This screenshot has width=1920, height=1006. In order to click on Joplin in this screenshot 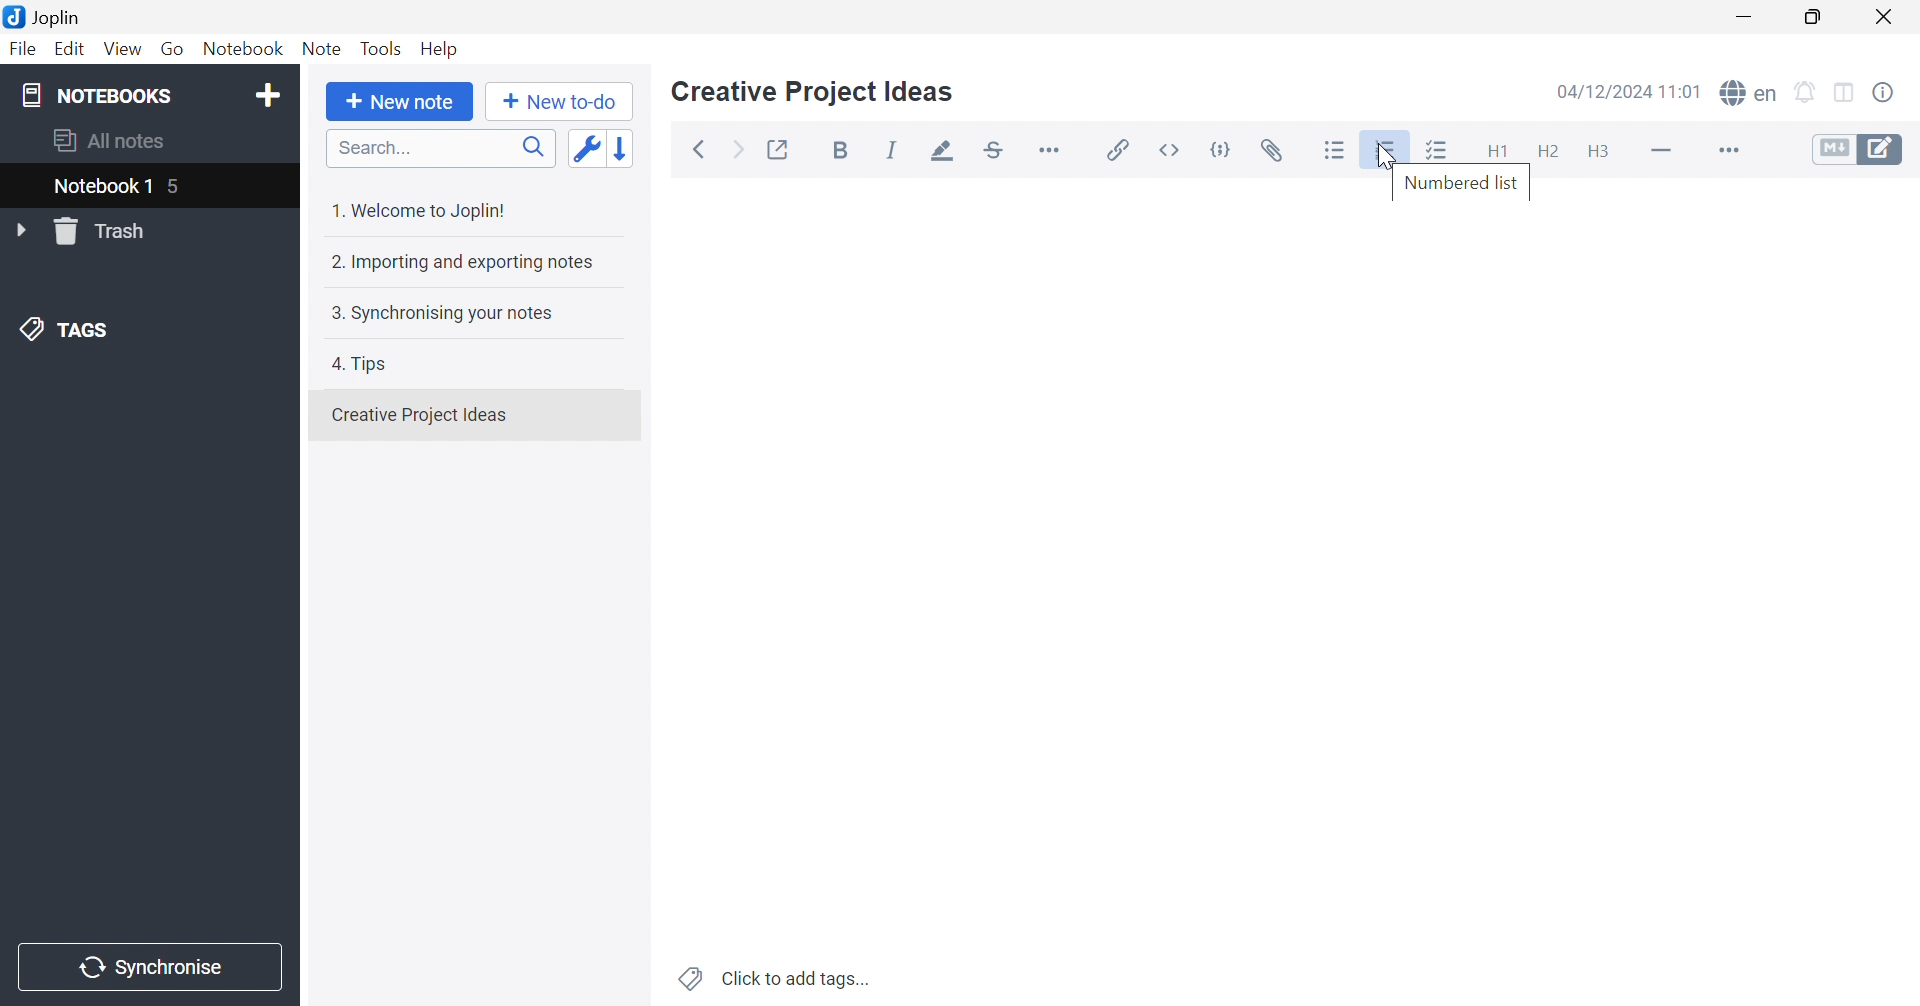, I will do `click(47, 15)`.